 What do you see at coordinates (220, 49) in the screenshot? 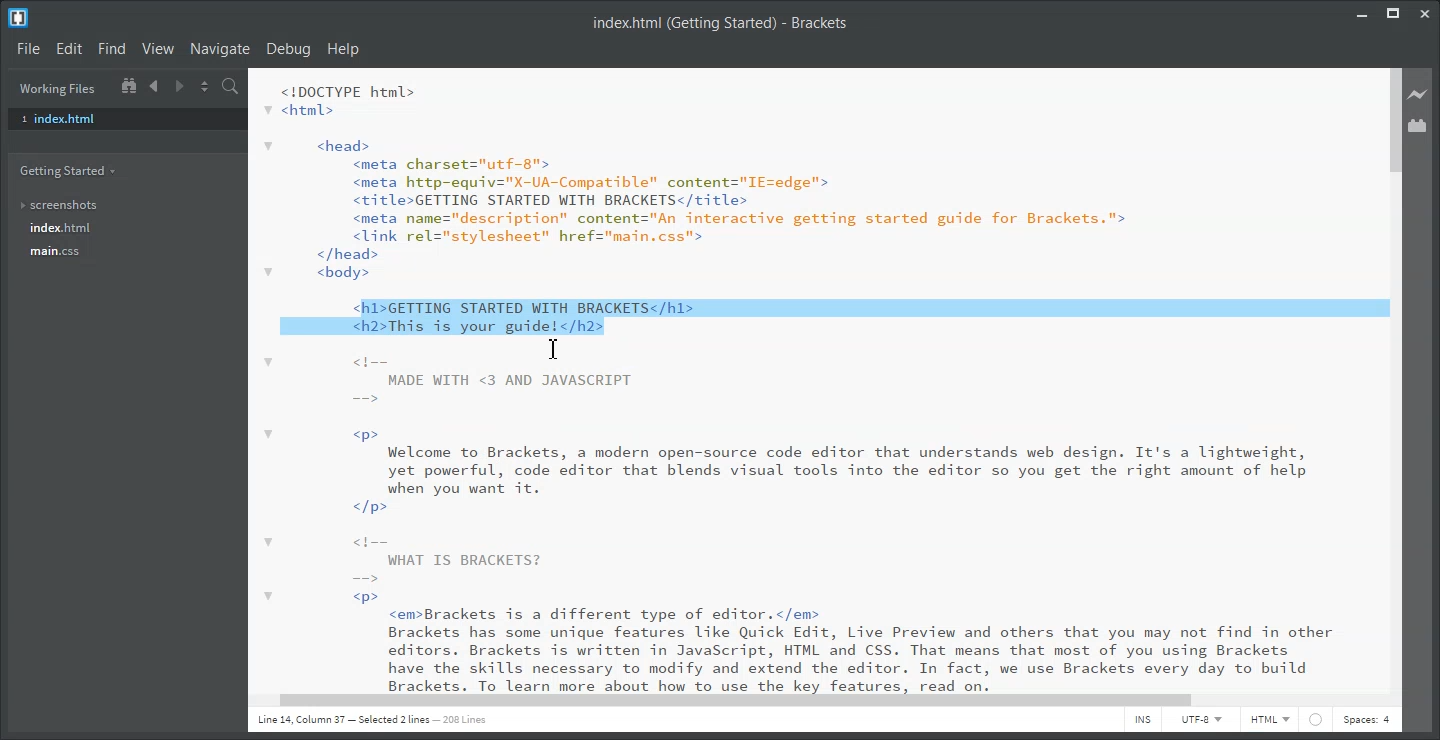
I see `Navigate` at bounding box center [220, 49].